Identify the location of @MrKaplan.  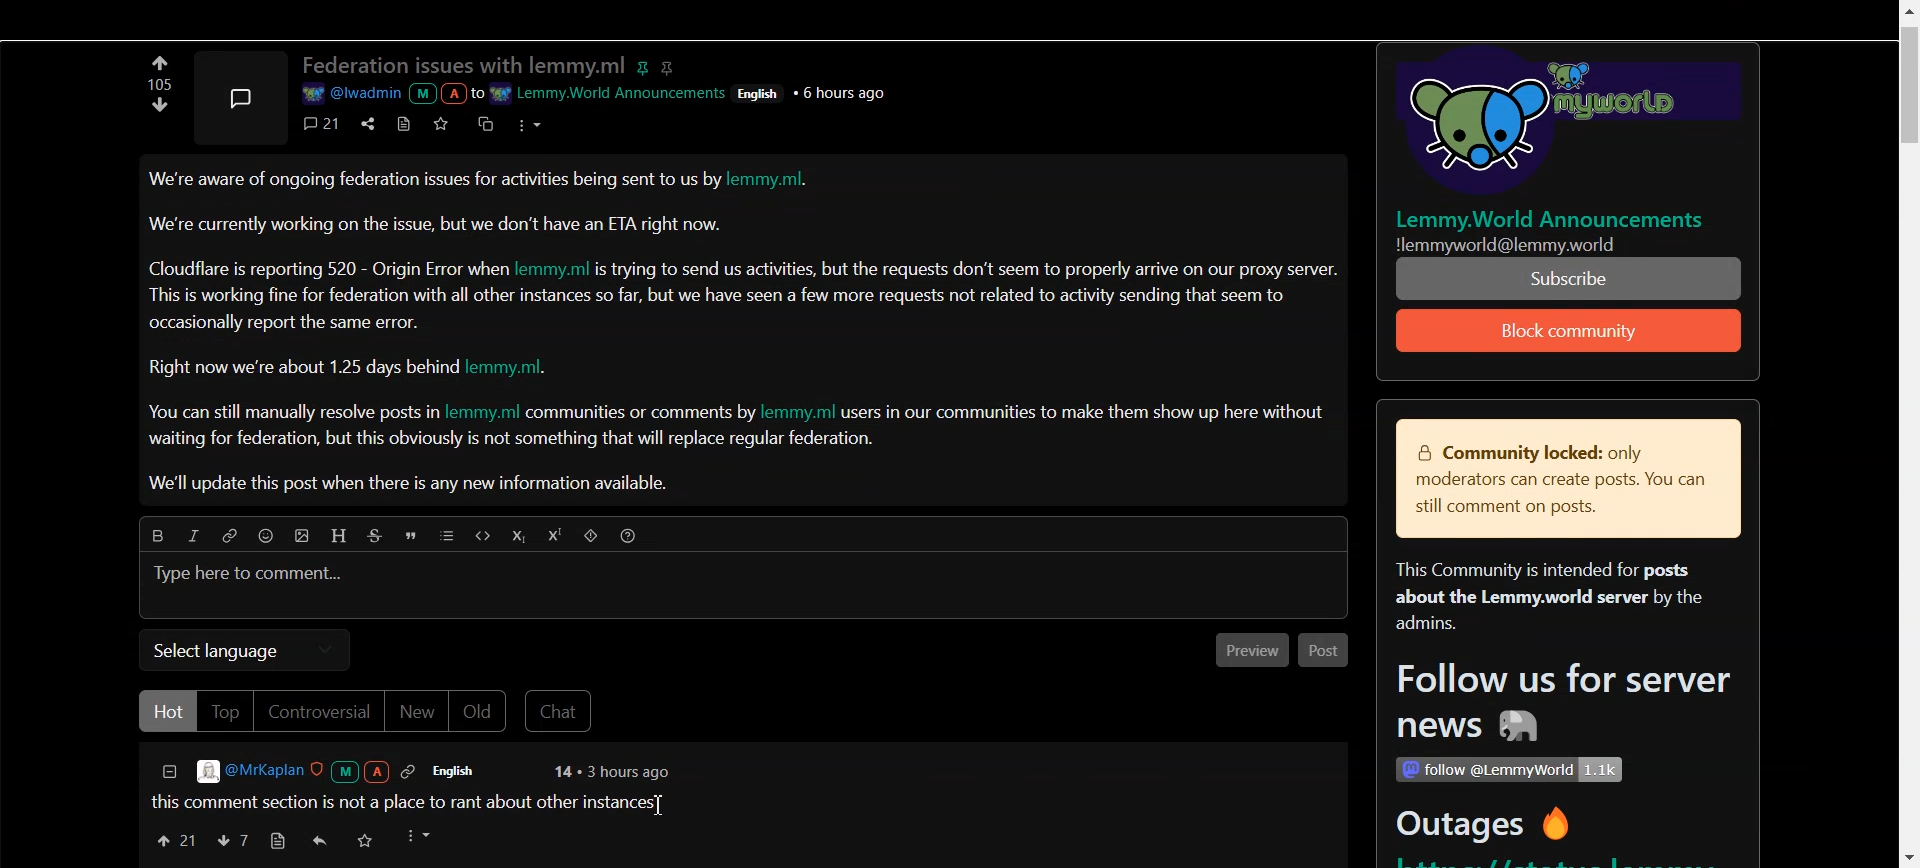
(308, 771).